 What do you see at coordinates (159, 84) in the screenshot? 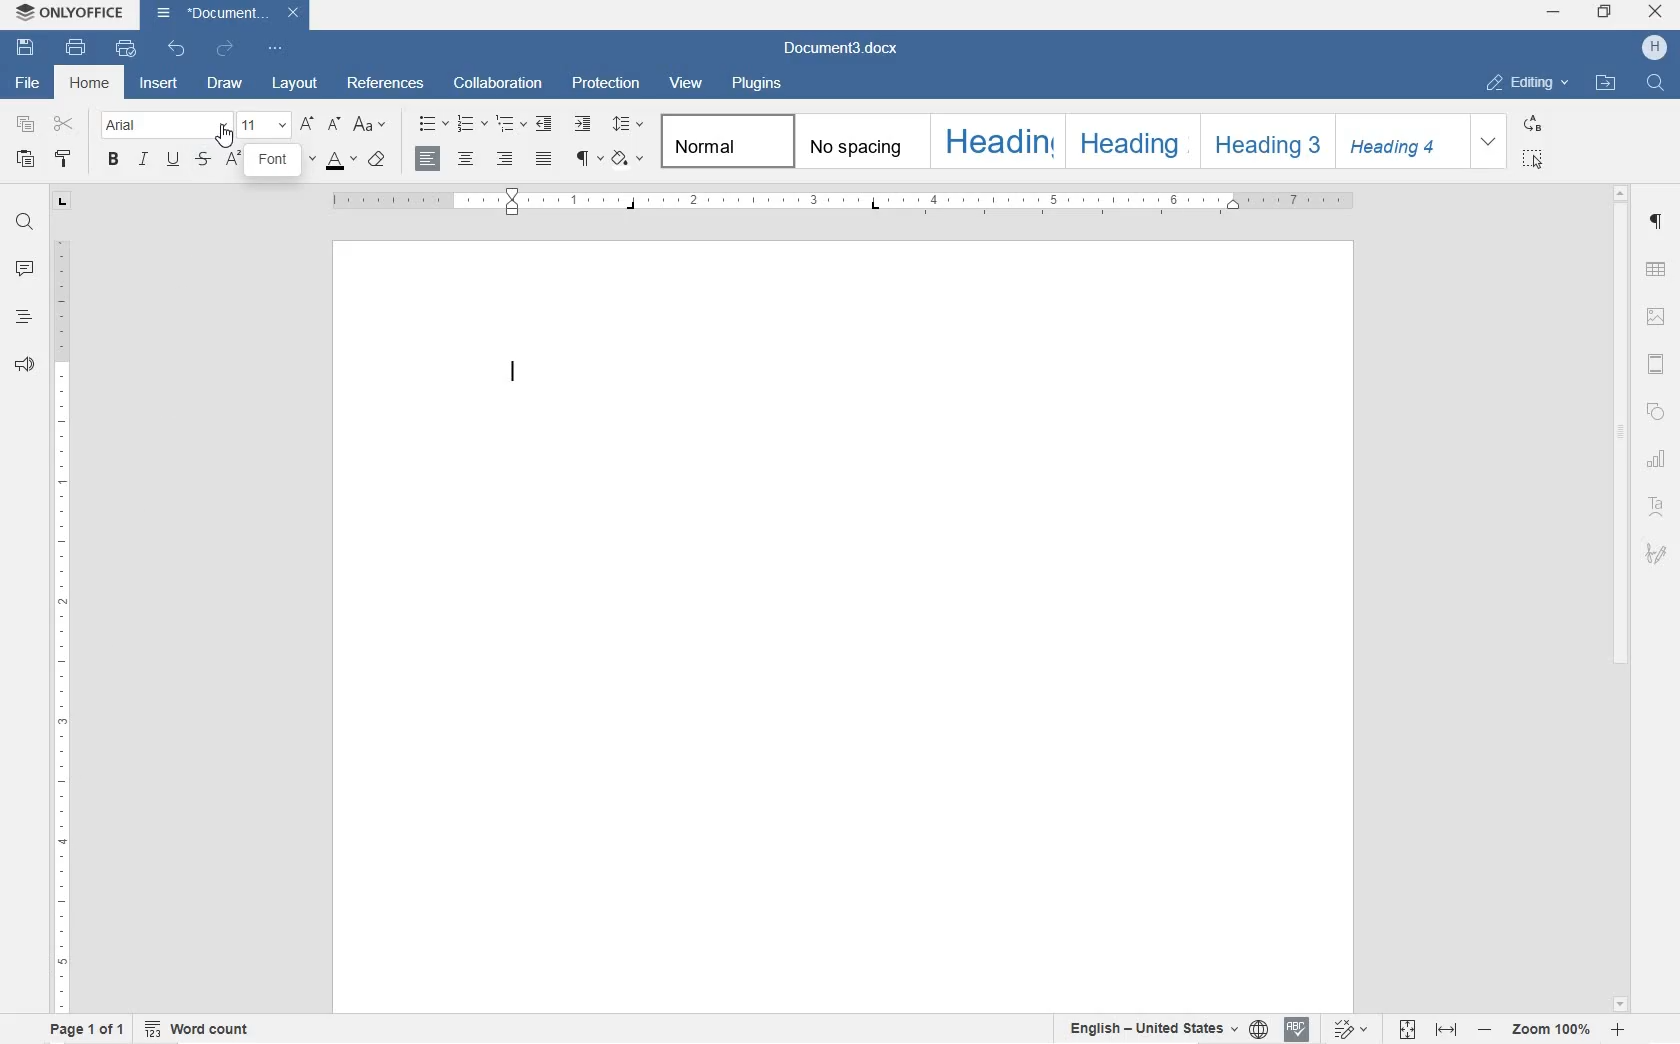
I see `INSERT` at bounding box center [159, 84].